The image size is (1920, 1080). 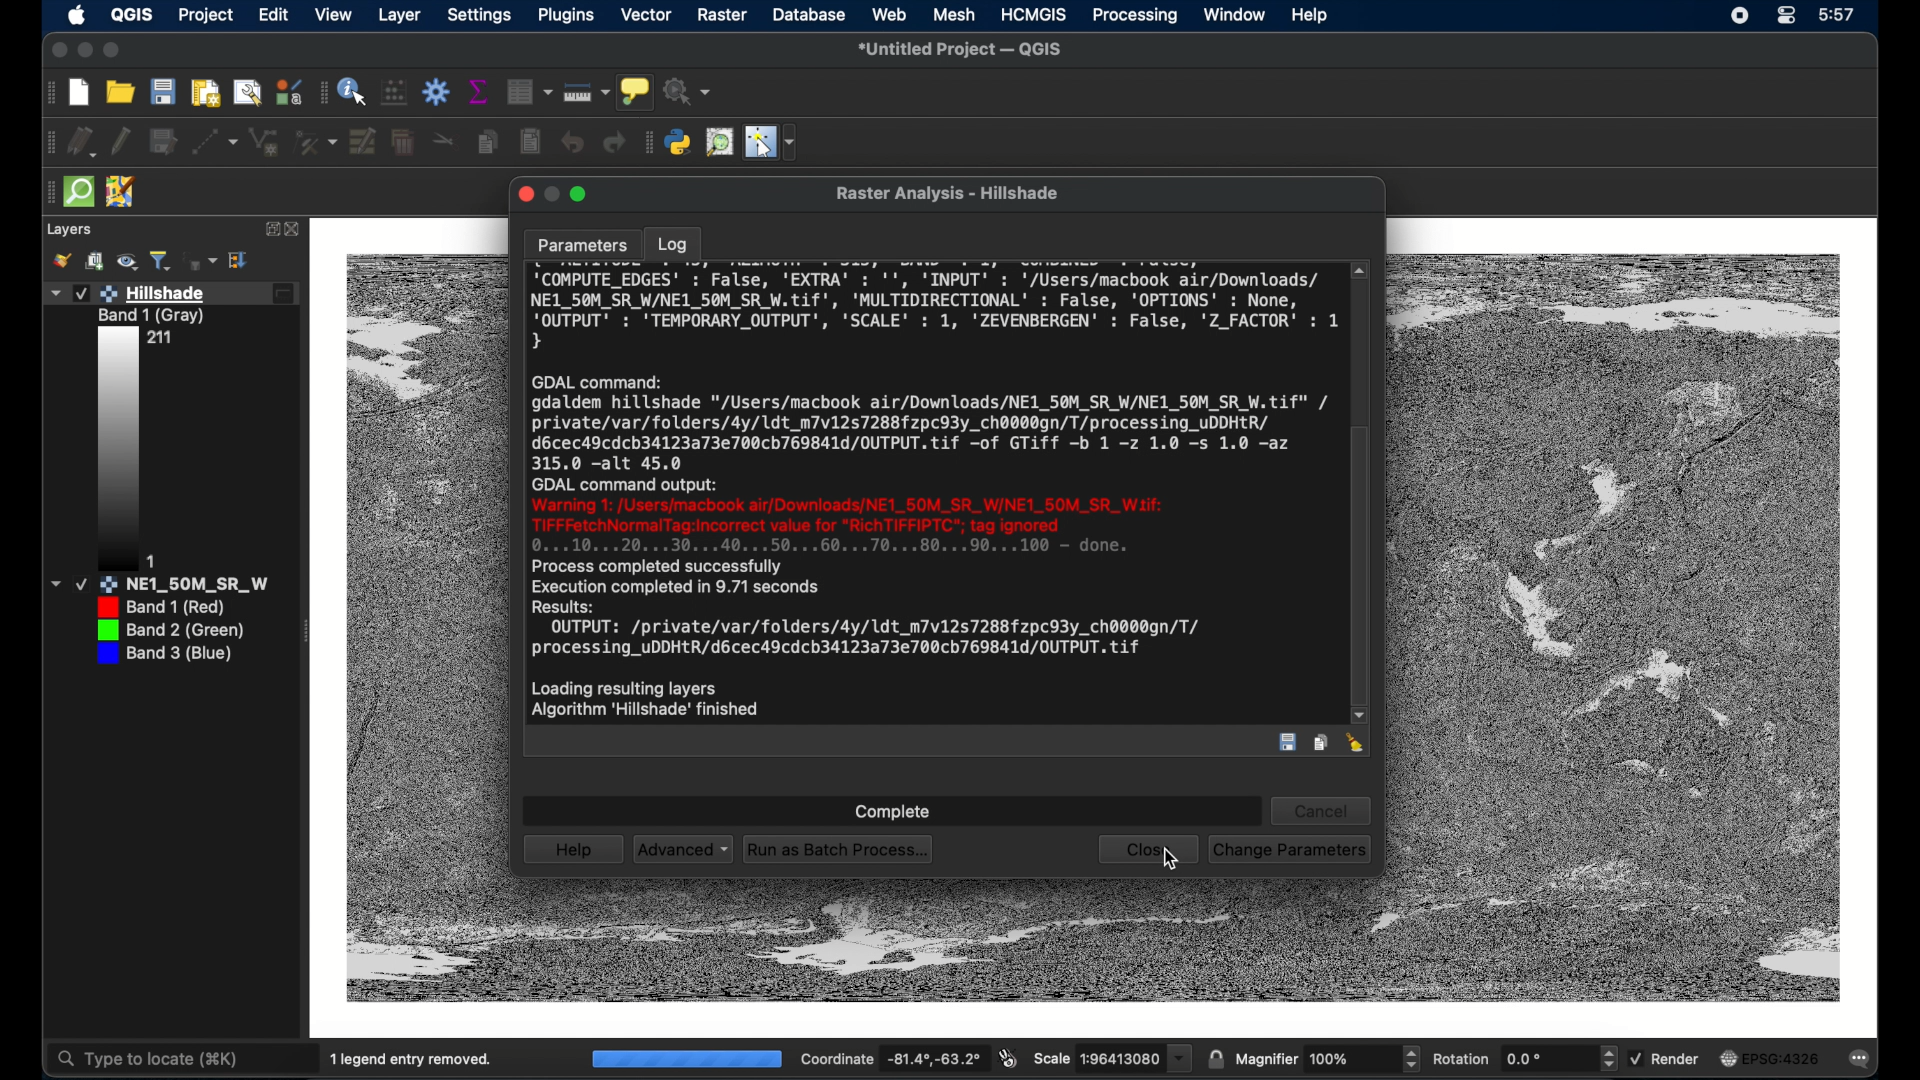 What do you see at coordinates (930, 493) in the screenshot?
I see `log entry` at bounding box center [930, 493].